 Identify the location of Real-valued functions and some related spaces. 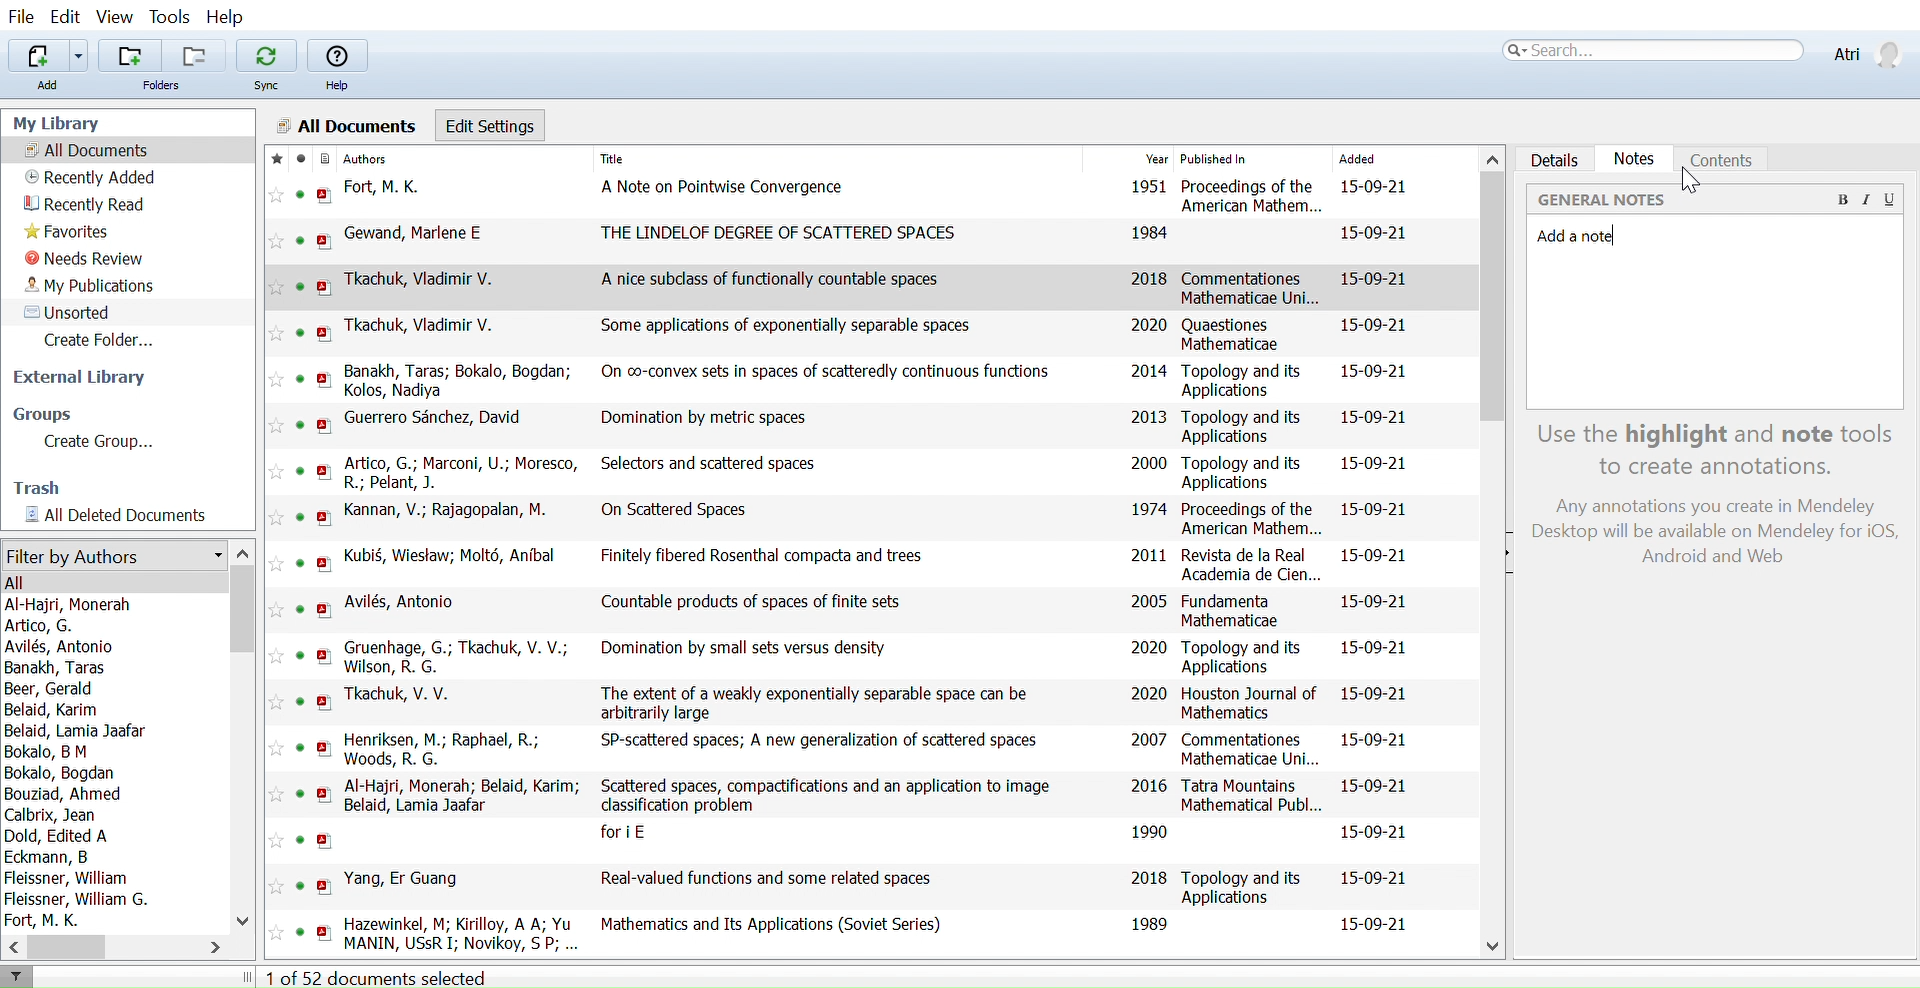
(767, 879).